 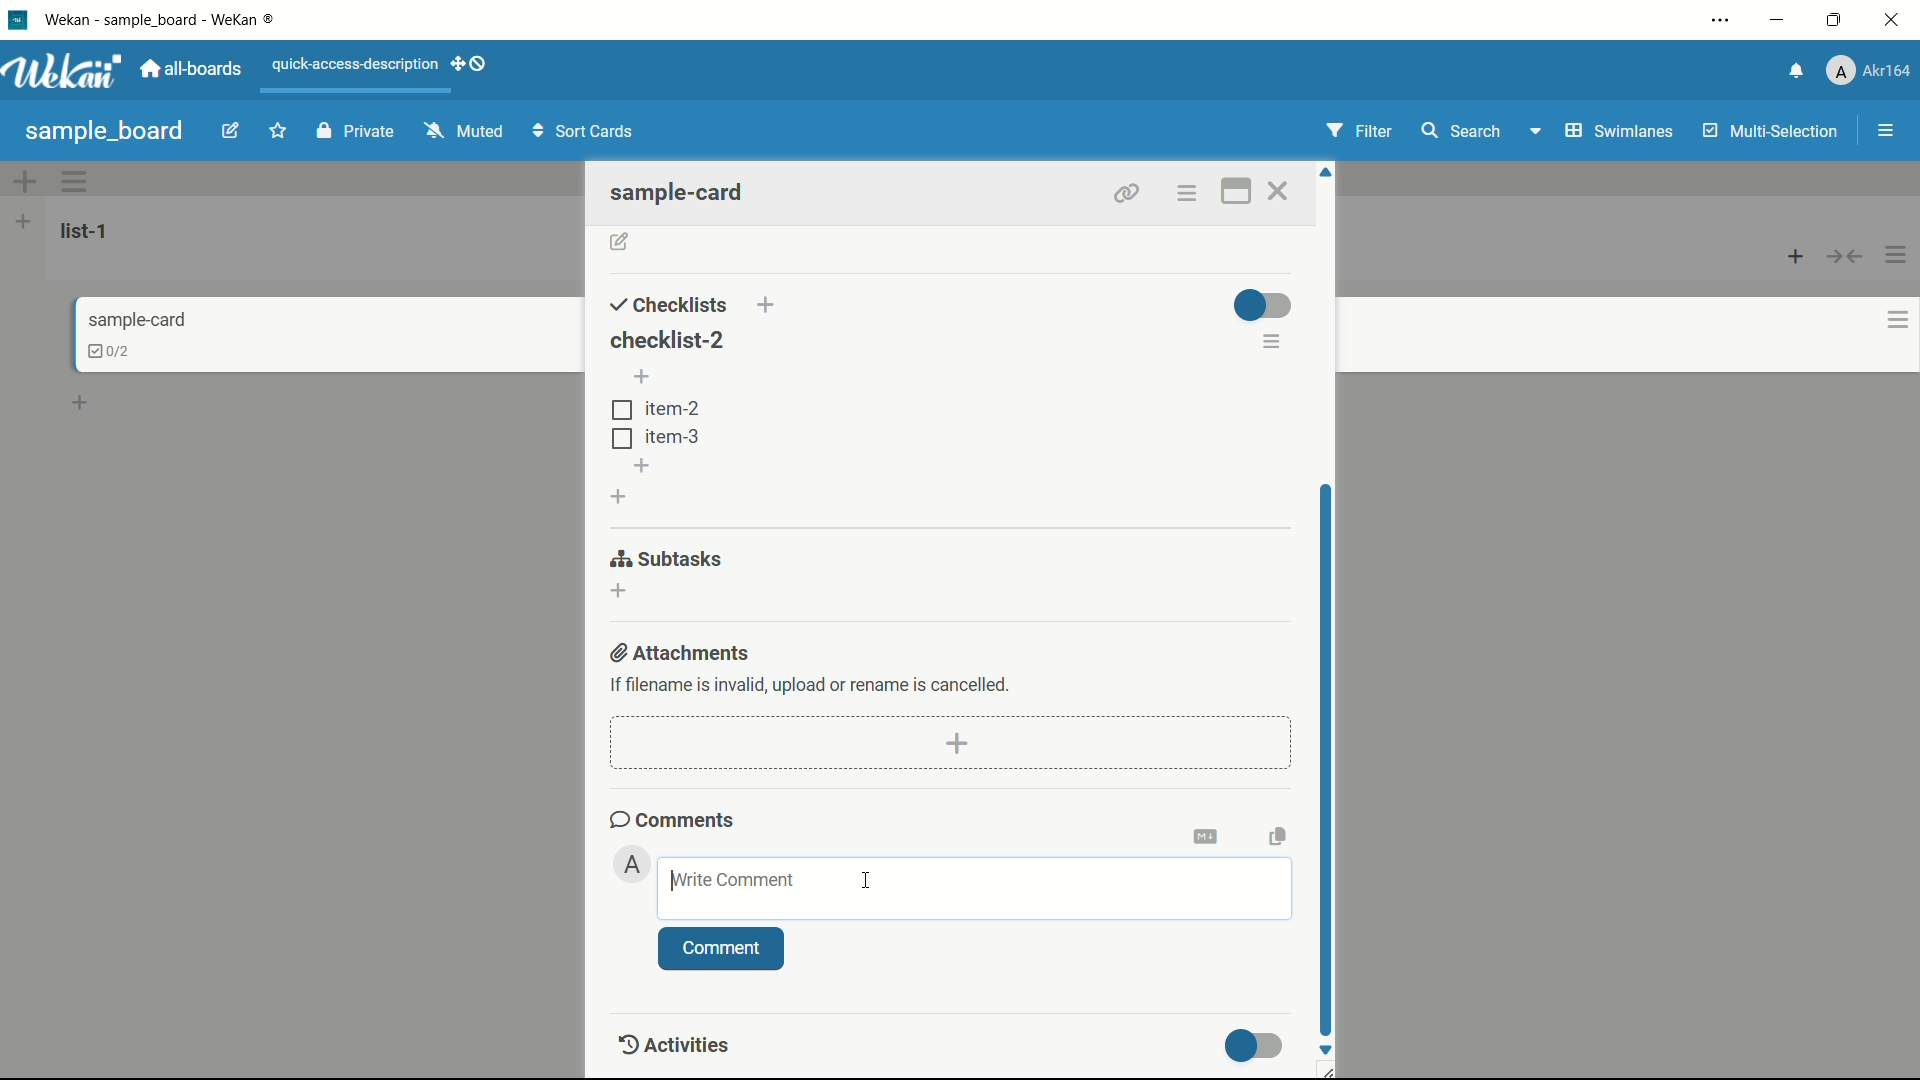 I want to click on link, so click(x=1122, y=190).